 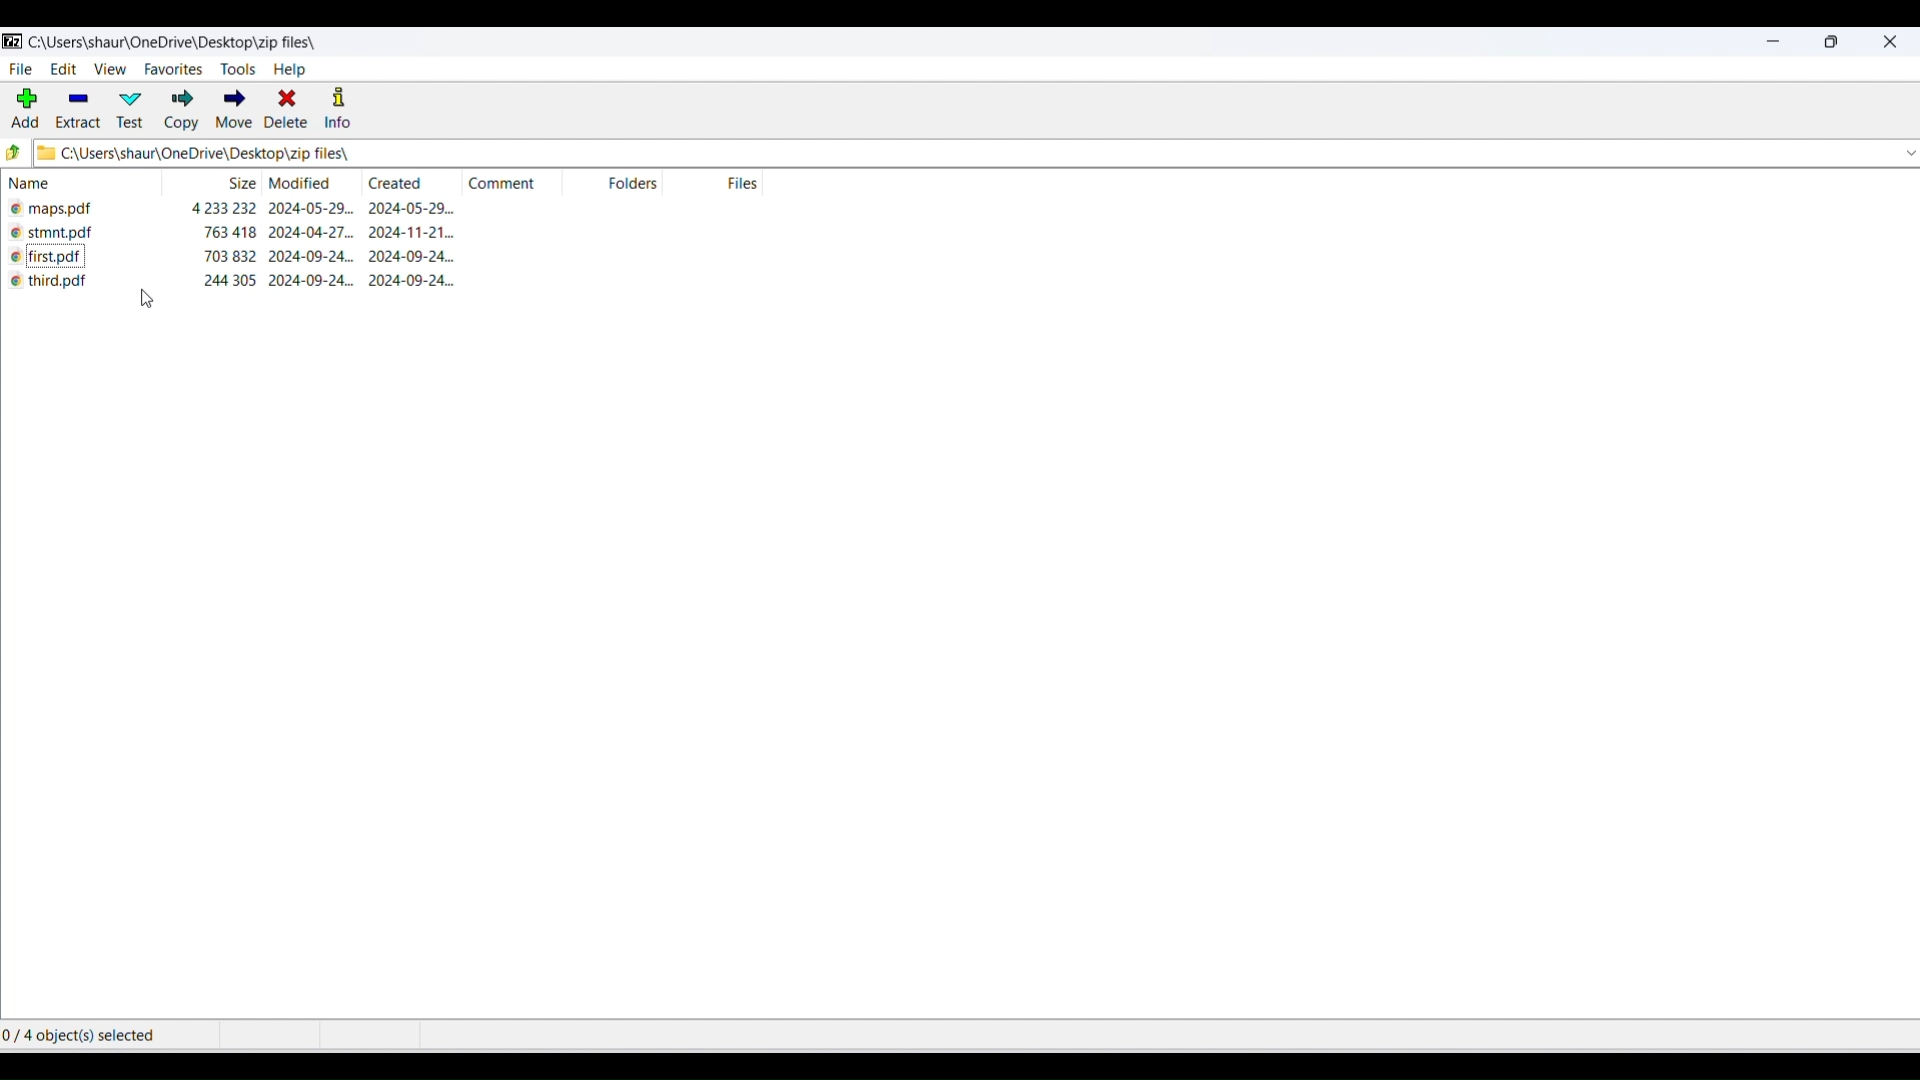 What do you see at coordinates (170, 70) in the screenshot?
I see `favourites` at bounding box center [170, 70].